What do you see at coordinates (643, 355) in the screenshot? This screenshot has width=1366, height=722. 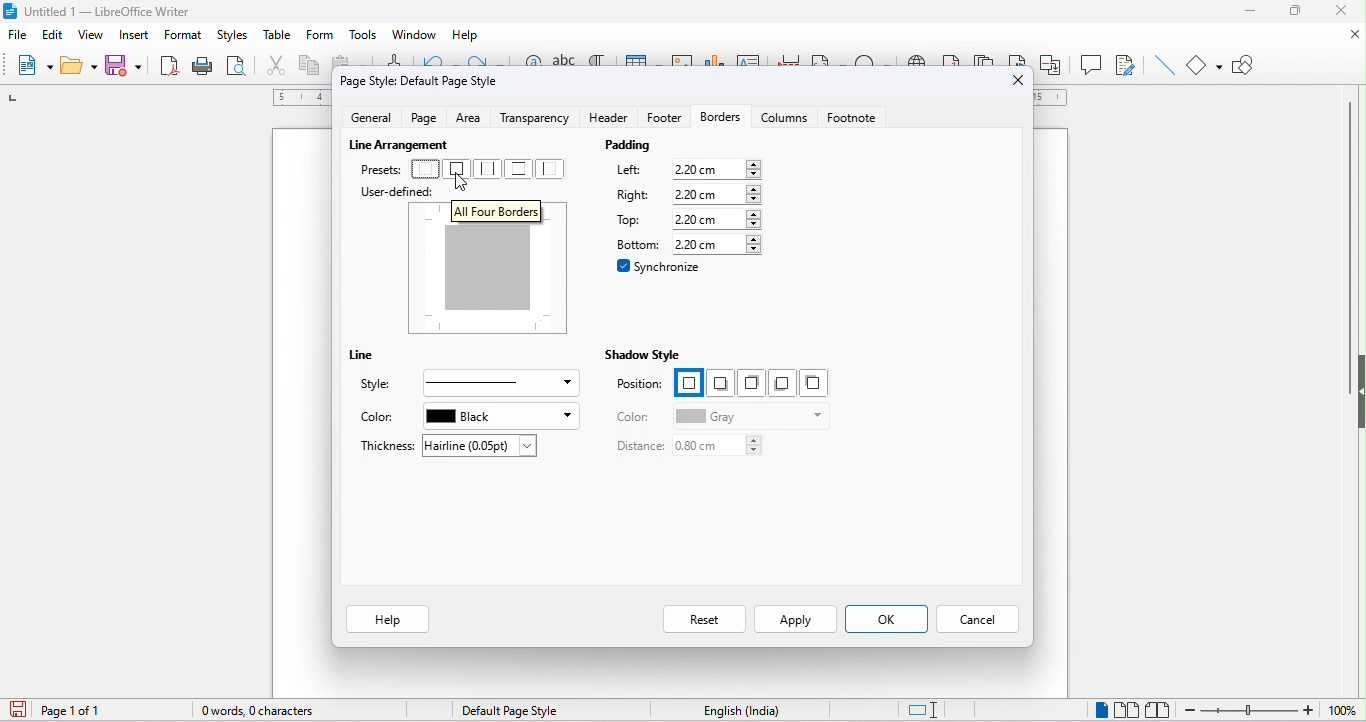 I see `shadow style` at bounding box center [643, 355].